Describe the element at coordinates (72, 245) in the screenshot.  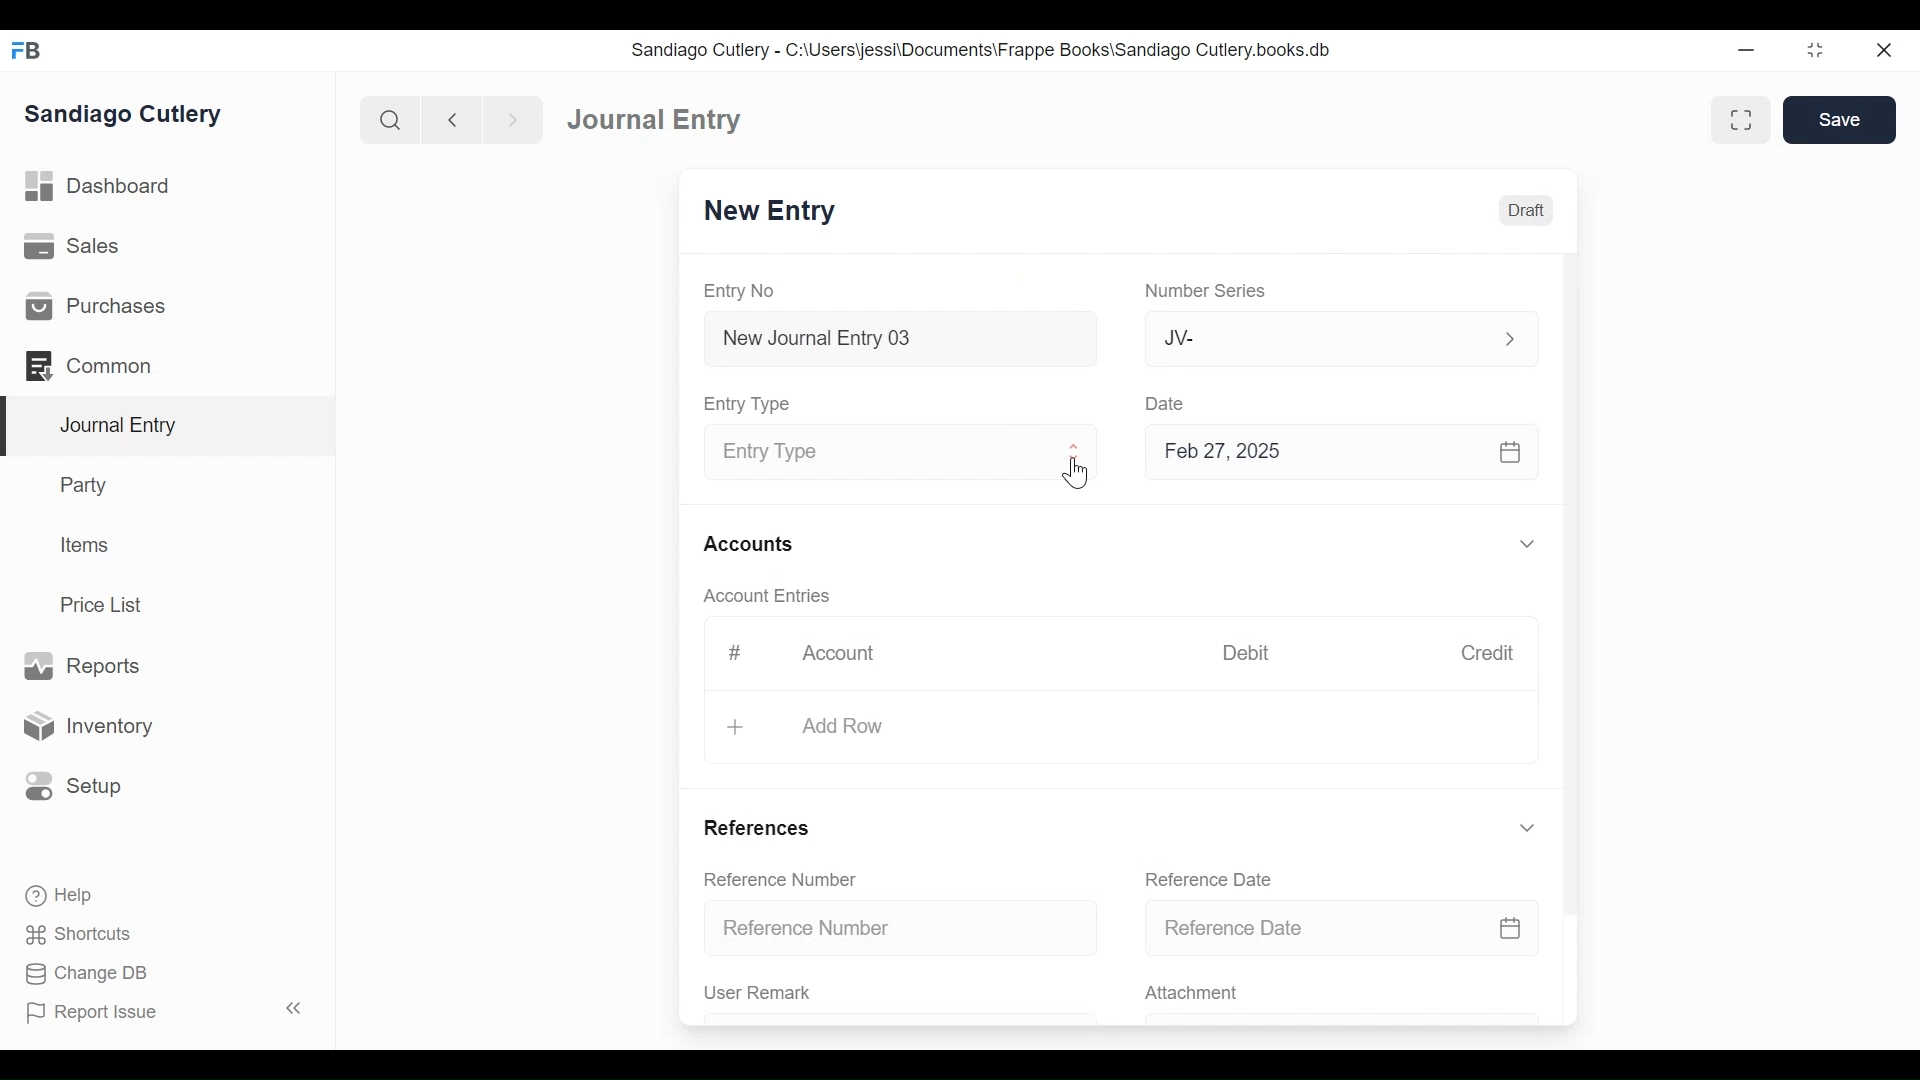
I see `Sales` at that location.